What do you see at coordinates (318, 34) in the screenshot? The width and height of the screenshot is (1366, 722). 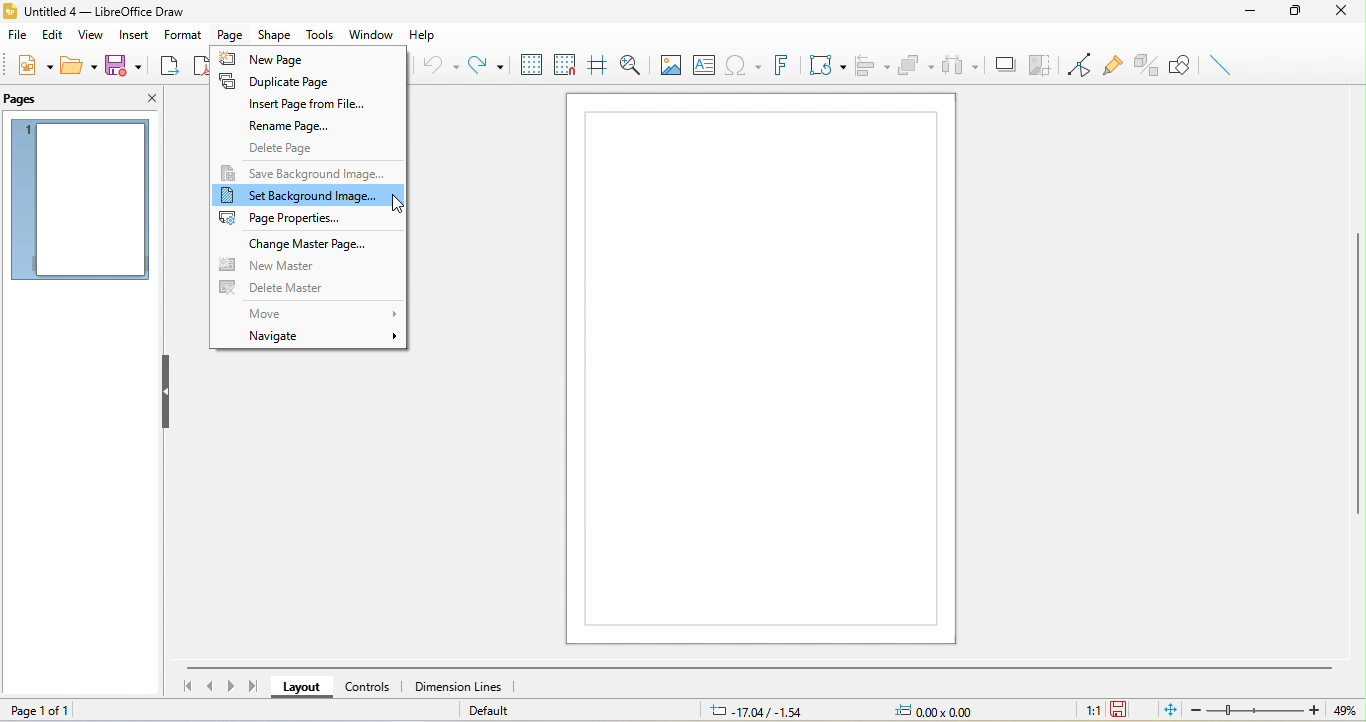 I see `tools` at bounding box center [318, 34].